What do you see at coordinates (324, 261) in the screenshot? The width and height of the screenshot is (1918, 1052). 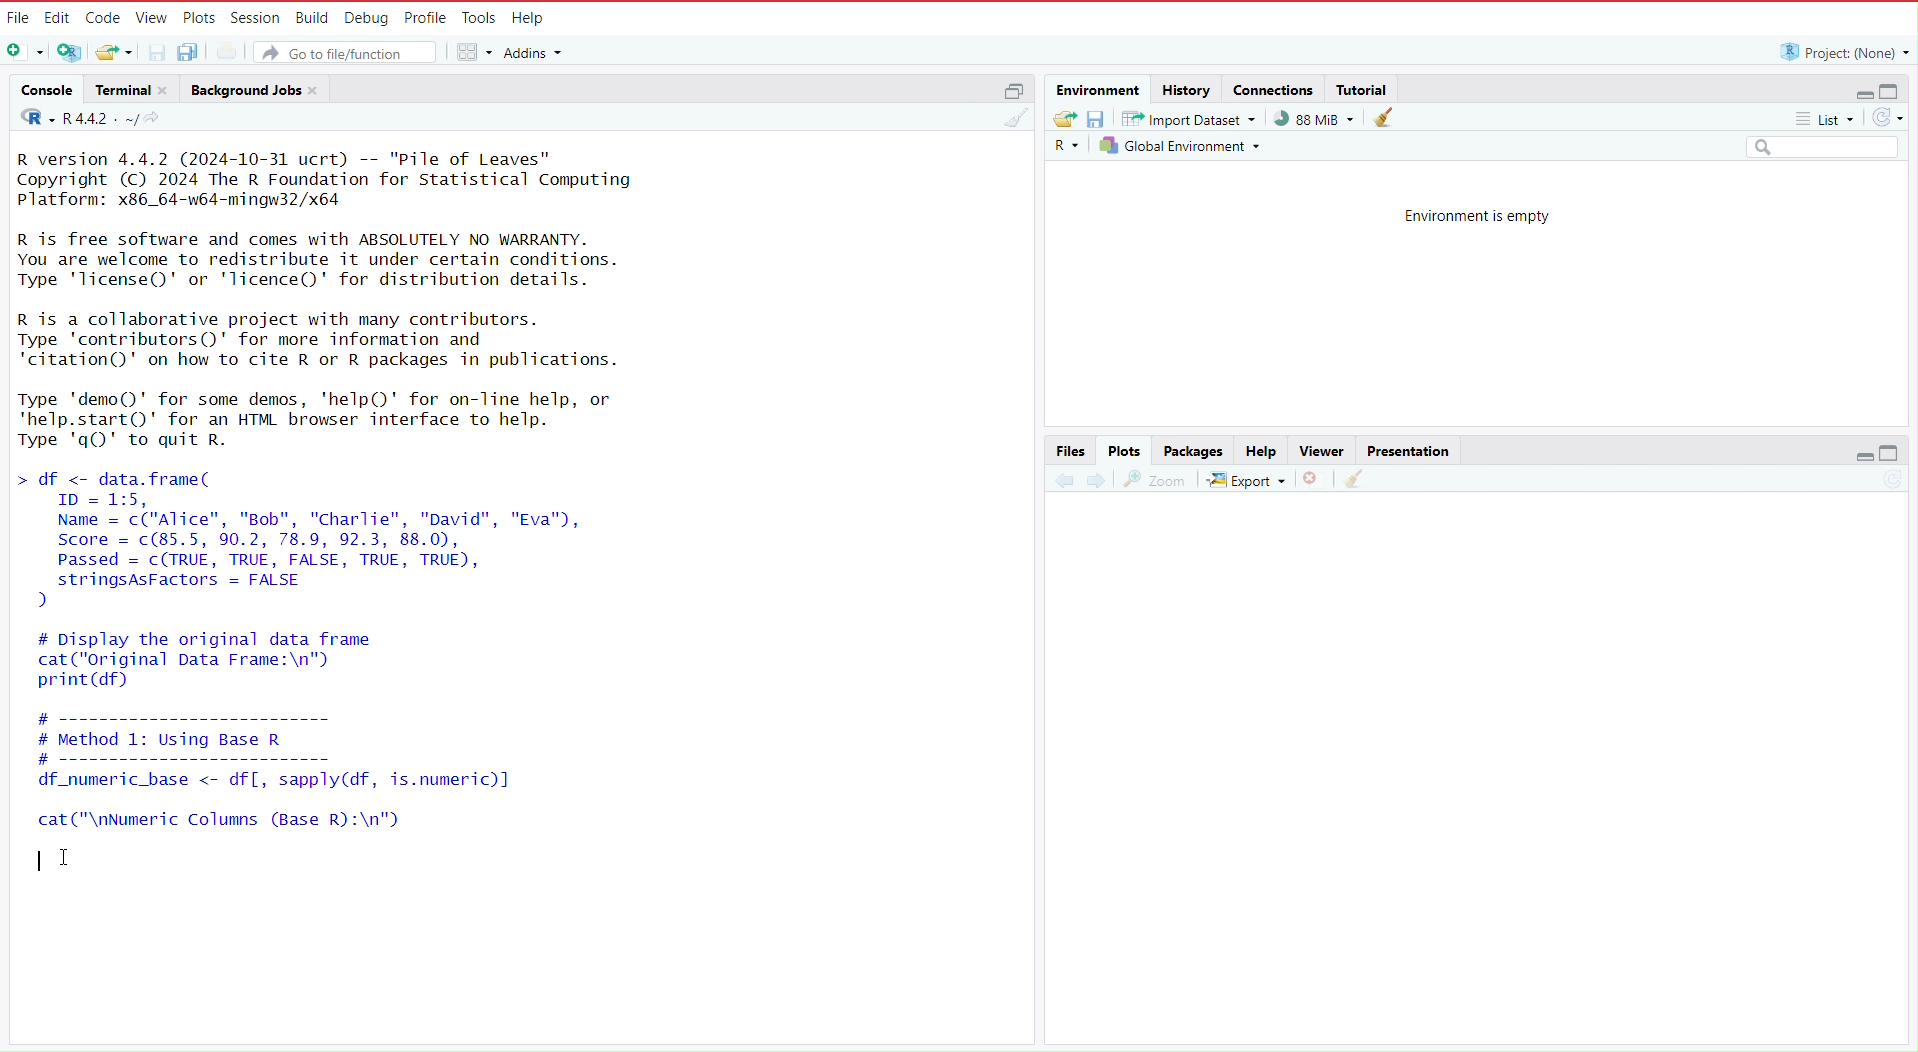 I see `R is free software and comes with ABSOLUTELY NO WARRANTY.
You are welcome to redistribute it under certain conditions.
Type 'licenseQ' or 'lTicence()' for distribution details.` at bounding box center [324, 261].